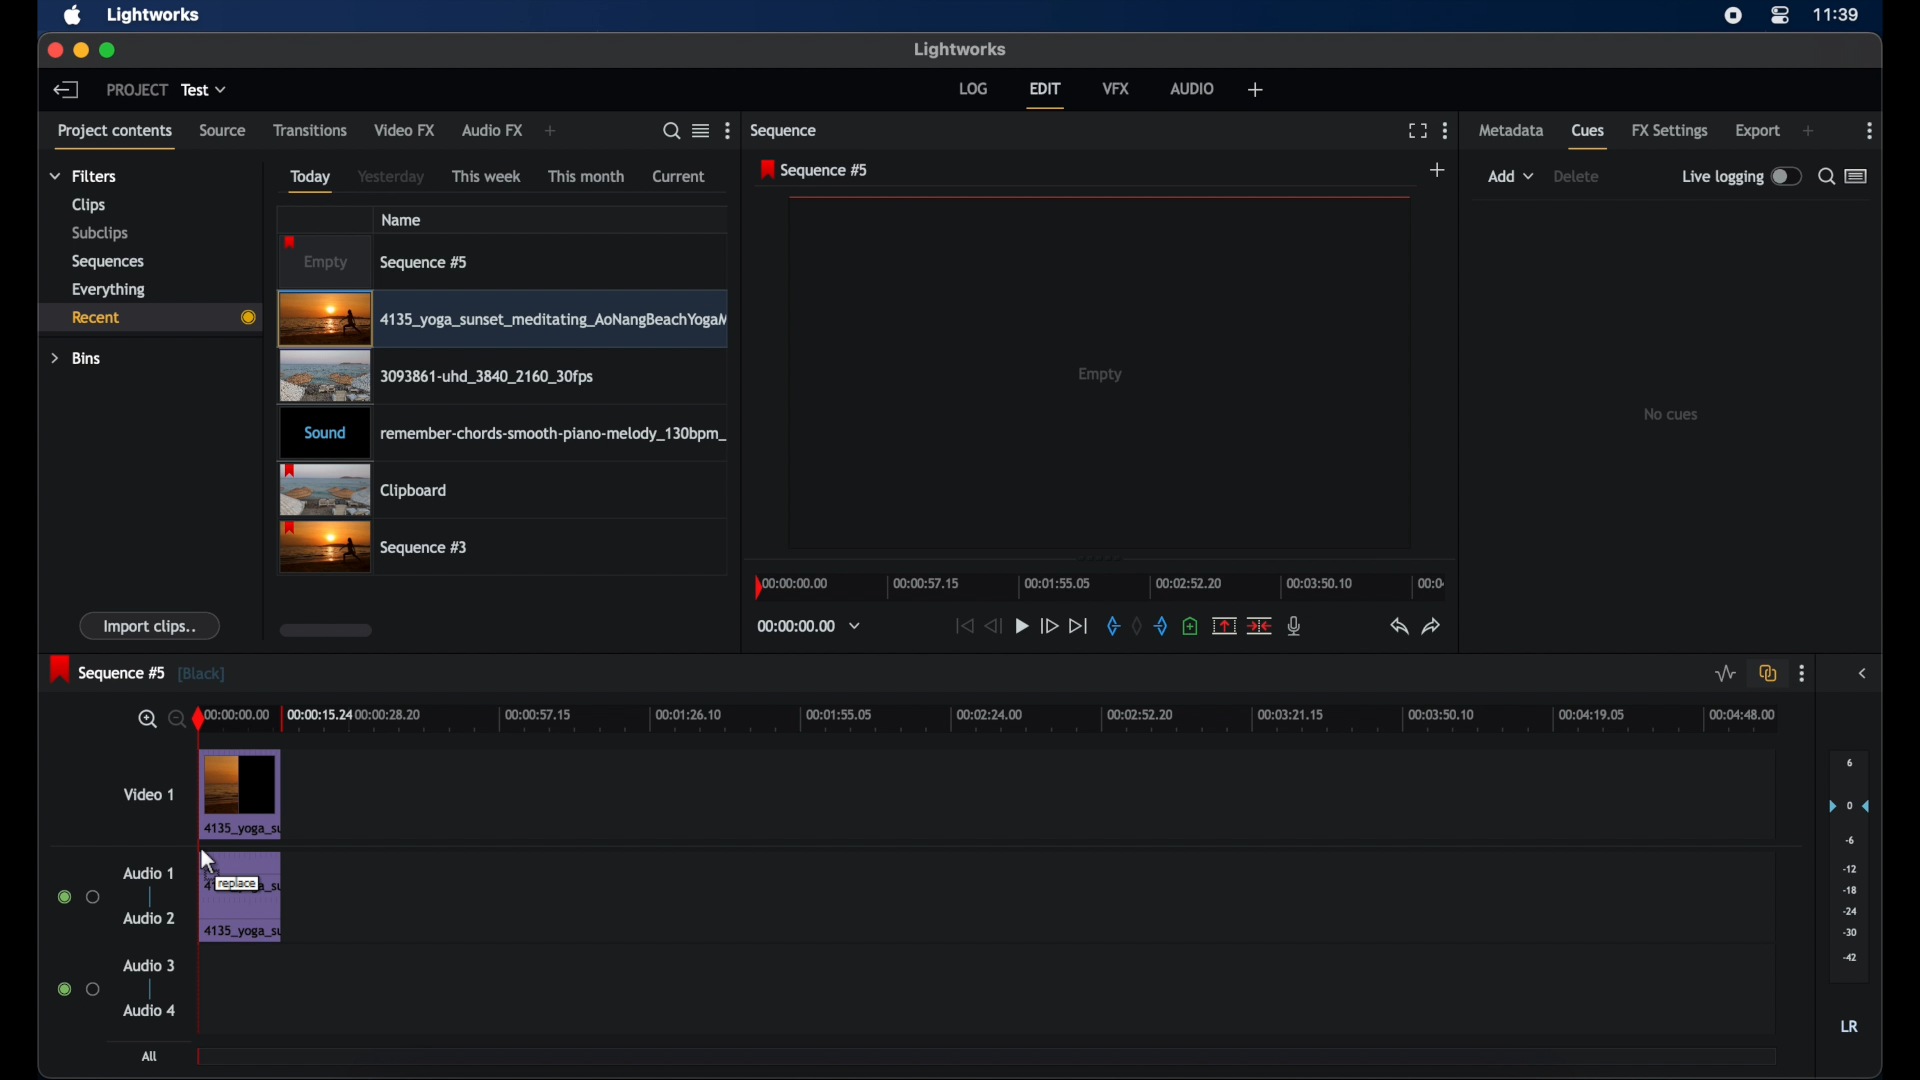 The image size is (1920, 1080). I want to click on bins, so click(78, 360).